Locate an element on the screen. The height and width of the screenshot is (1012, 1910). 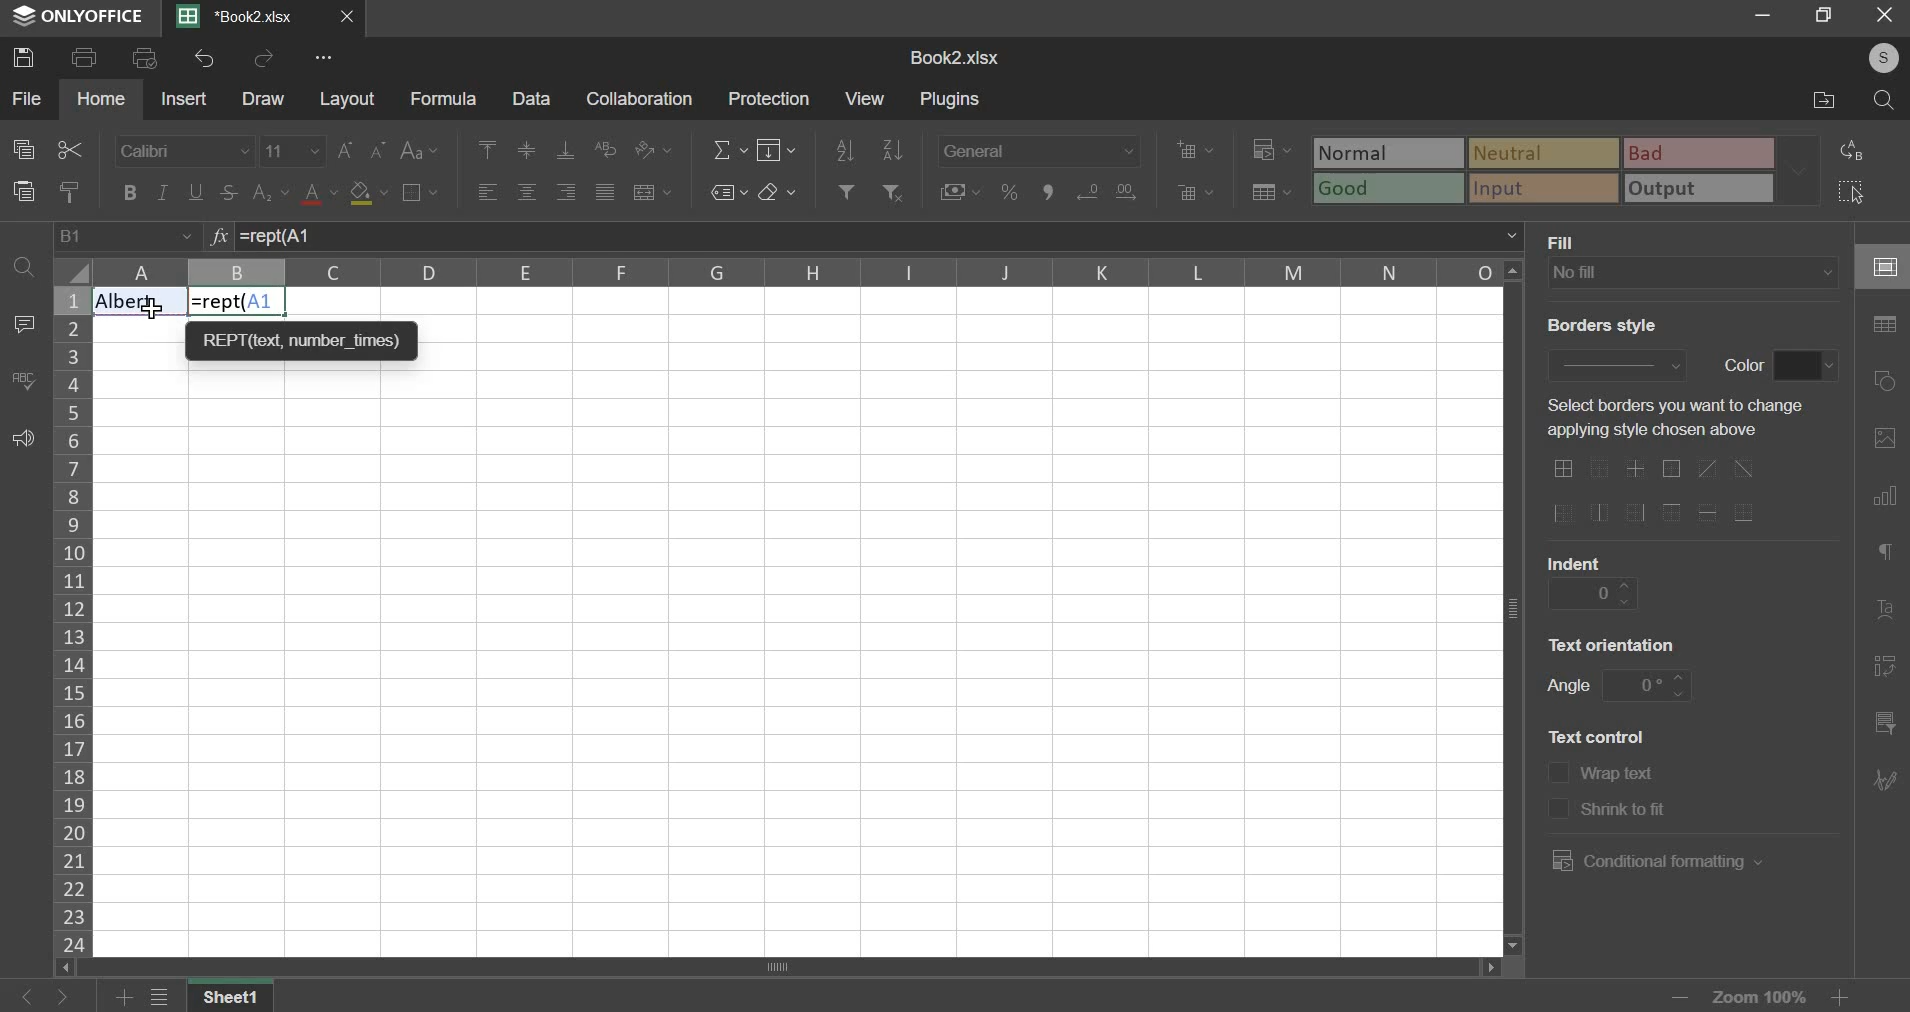
cell name is located at coordinates (127, 236).